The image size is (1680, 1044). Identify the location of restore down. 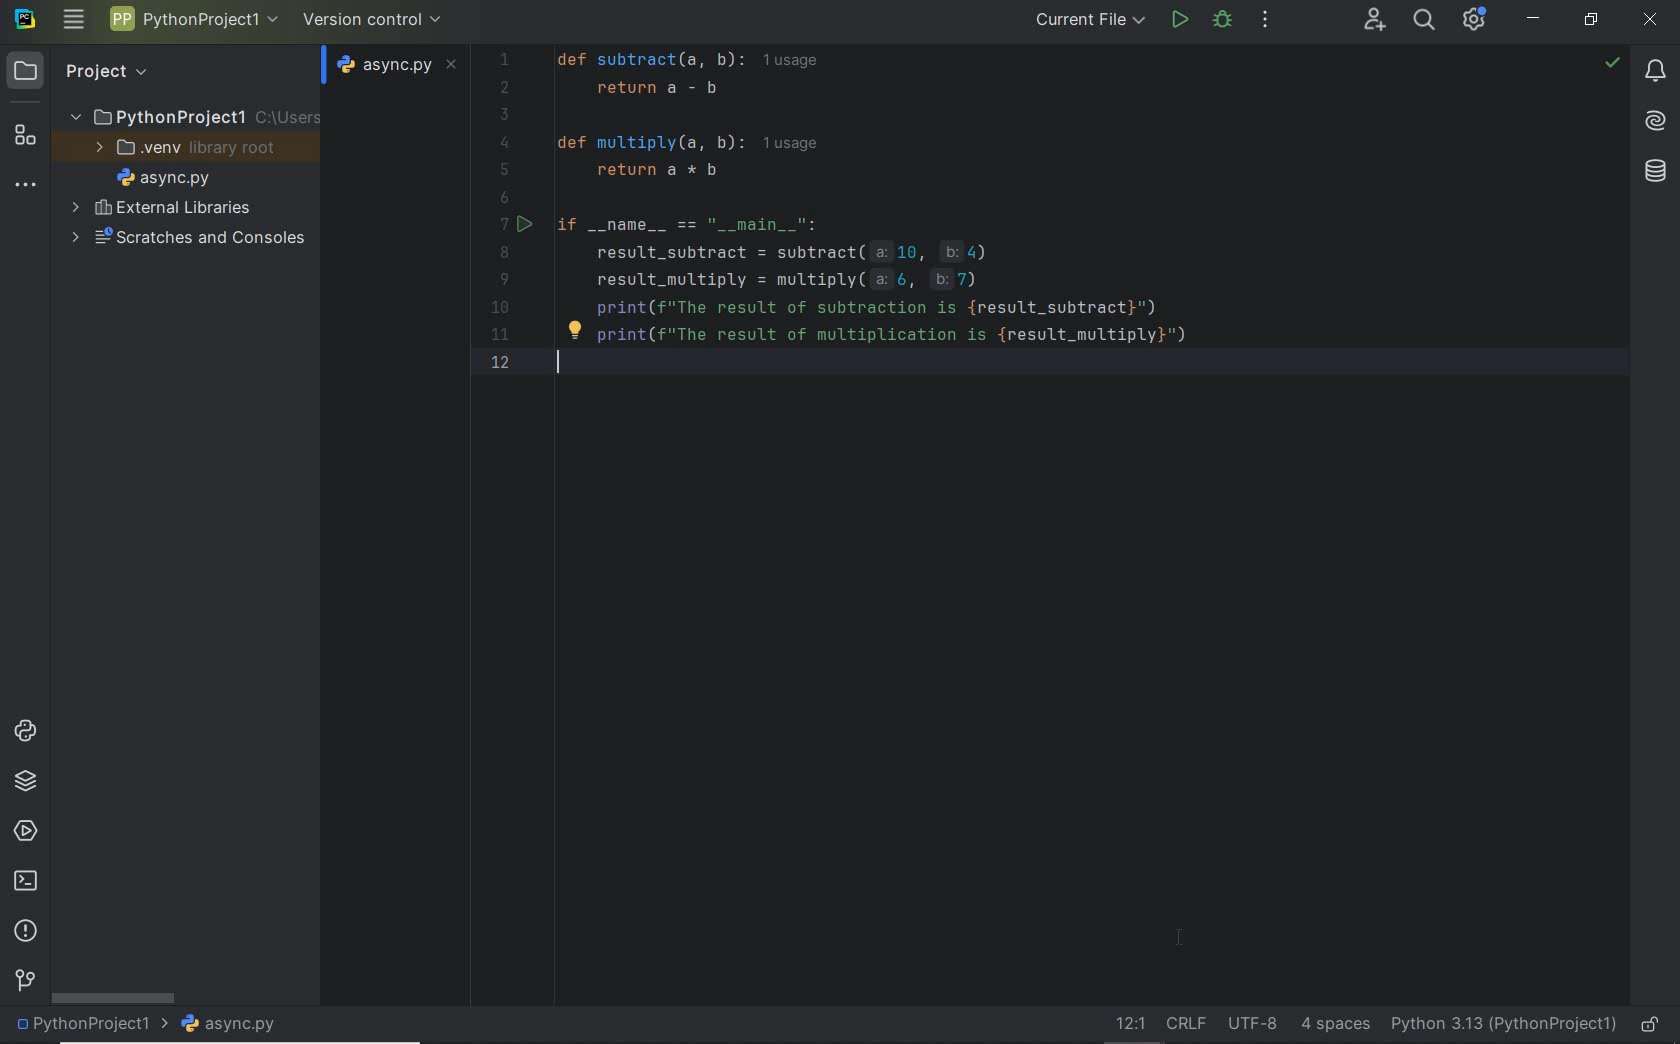
(1591, 24).